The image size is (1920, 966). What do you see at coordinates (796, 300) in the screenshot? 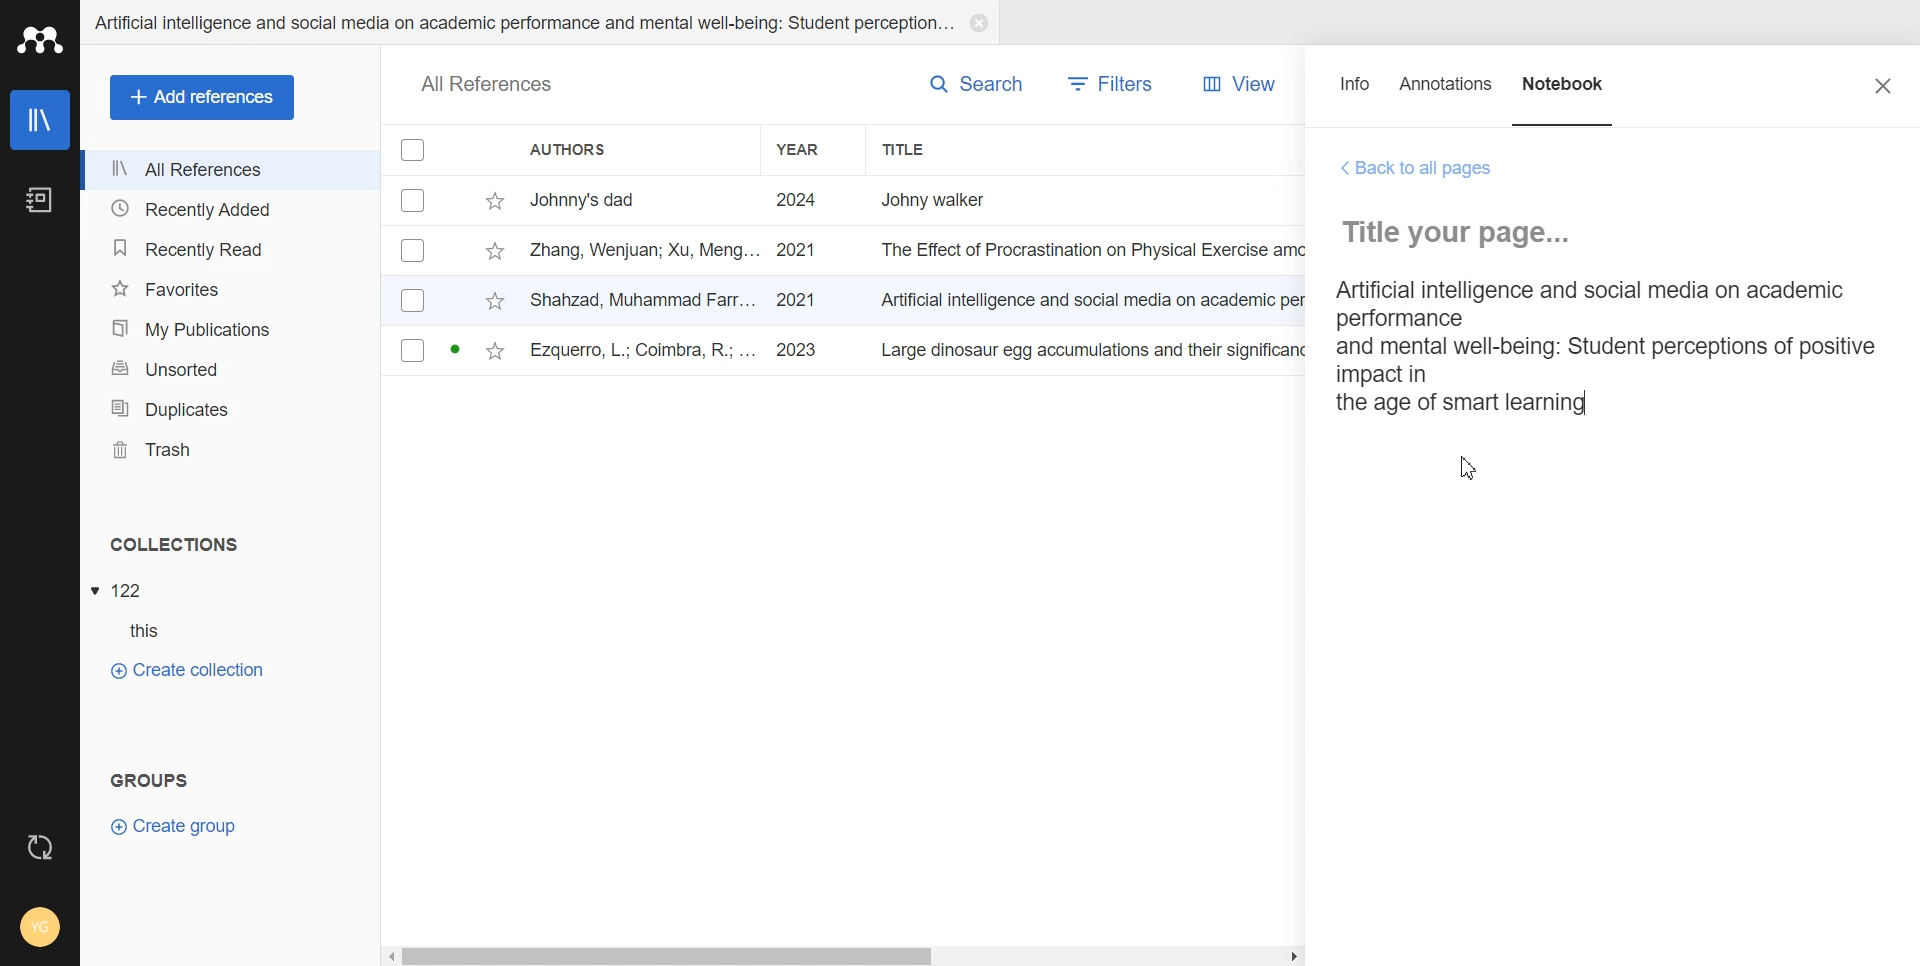
I see `2021` at bounding box center [796, 300].